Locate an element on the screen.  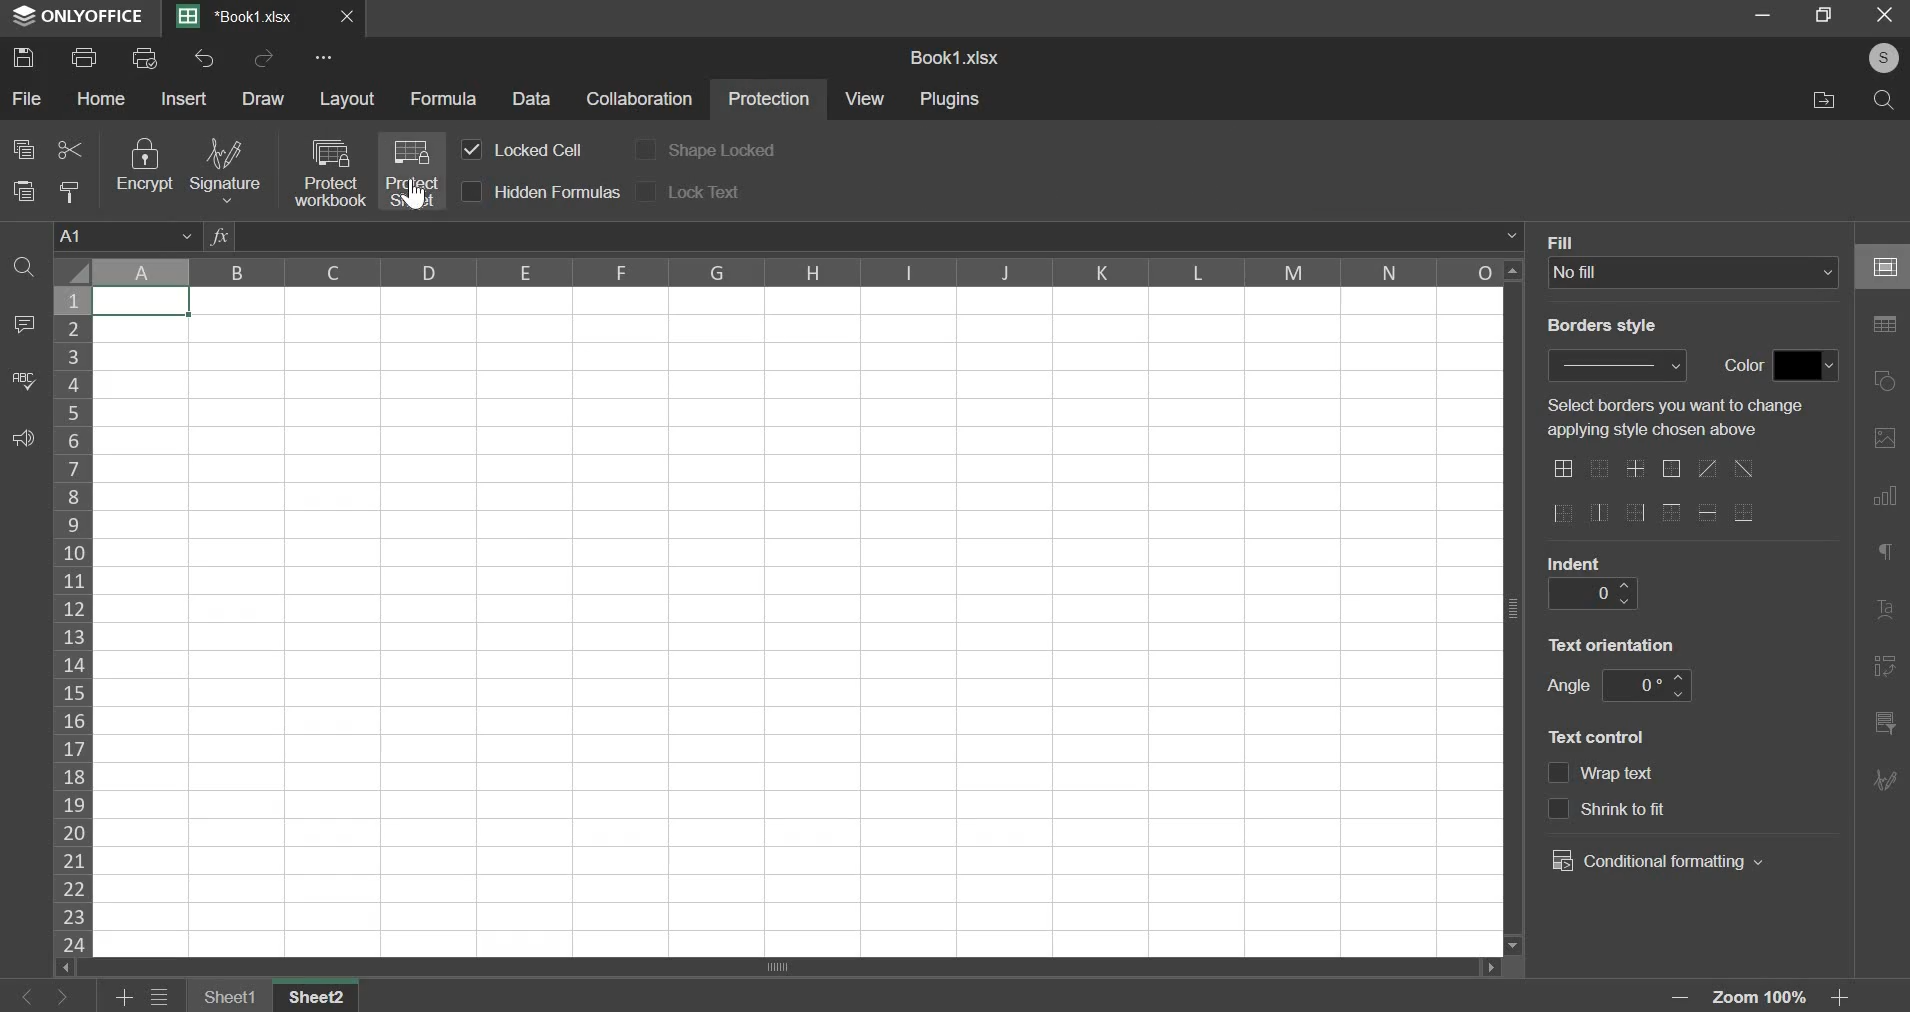
copy style is located at coordinates (72, 192).